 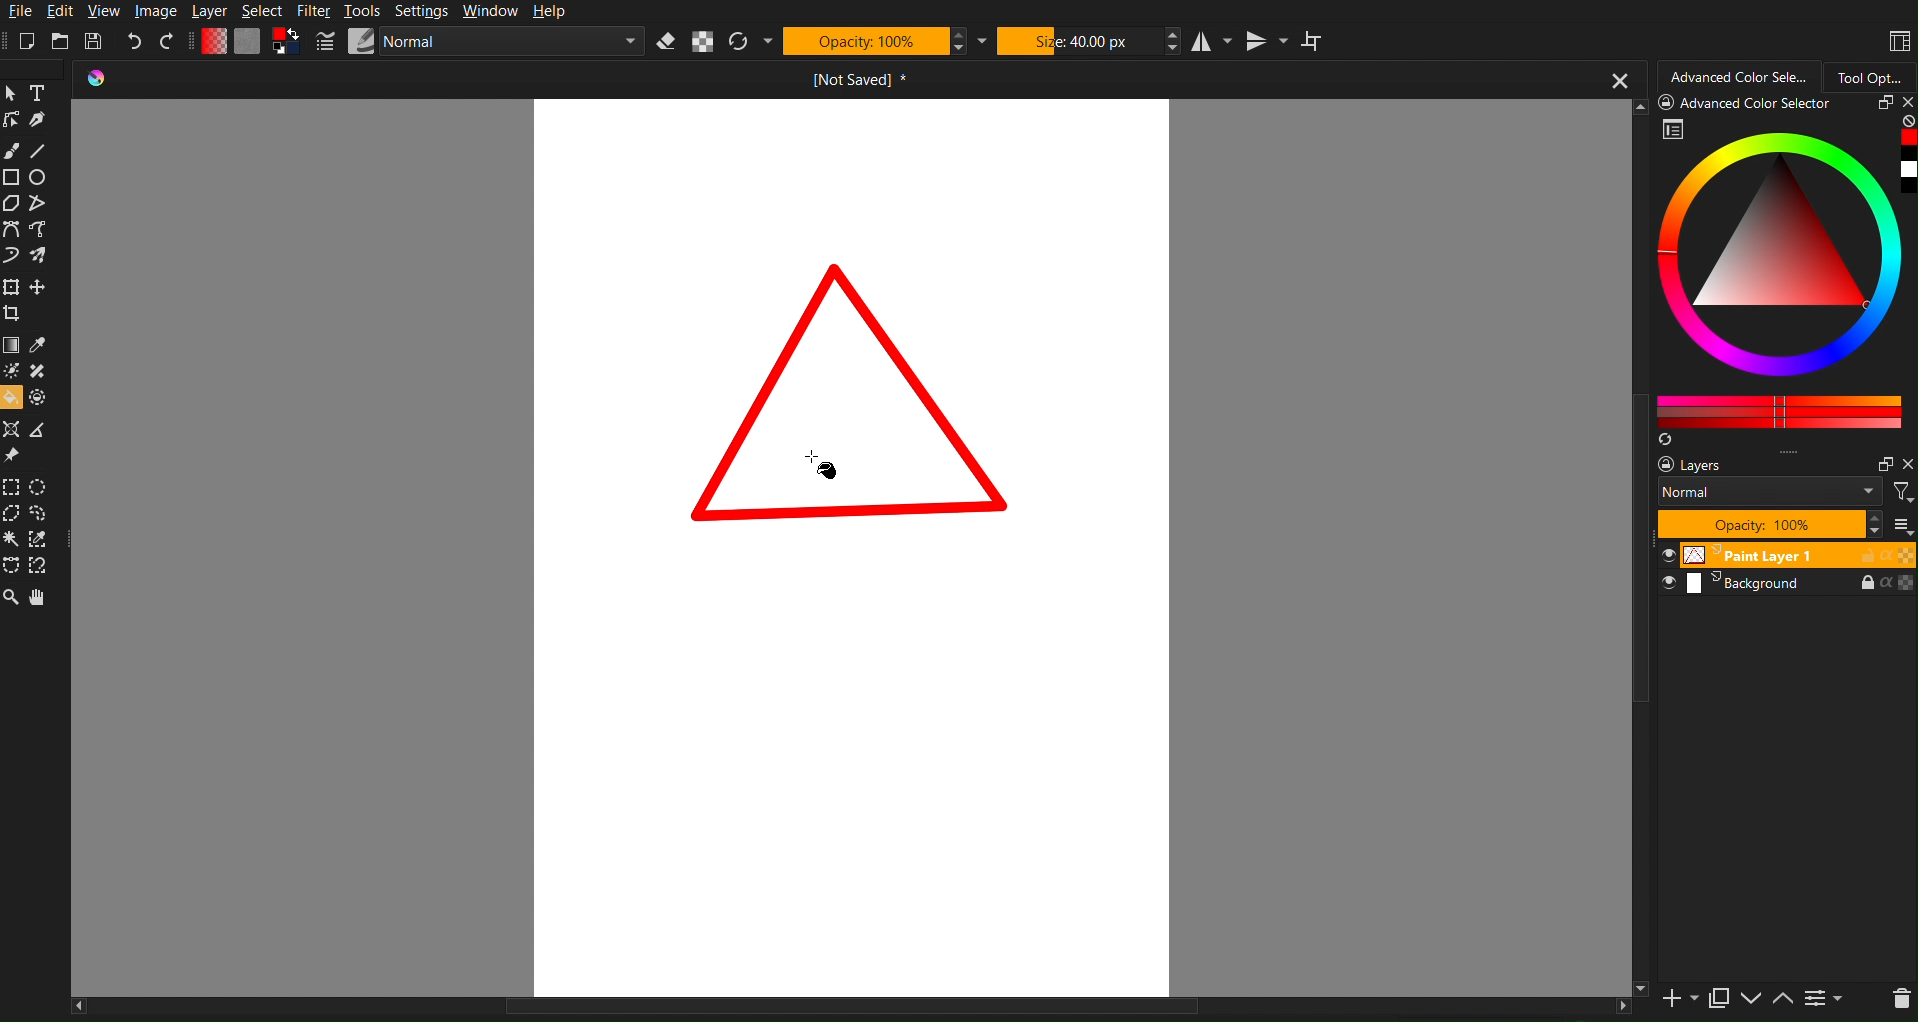 I want to click on Tools, so click(x=363, y=11).